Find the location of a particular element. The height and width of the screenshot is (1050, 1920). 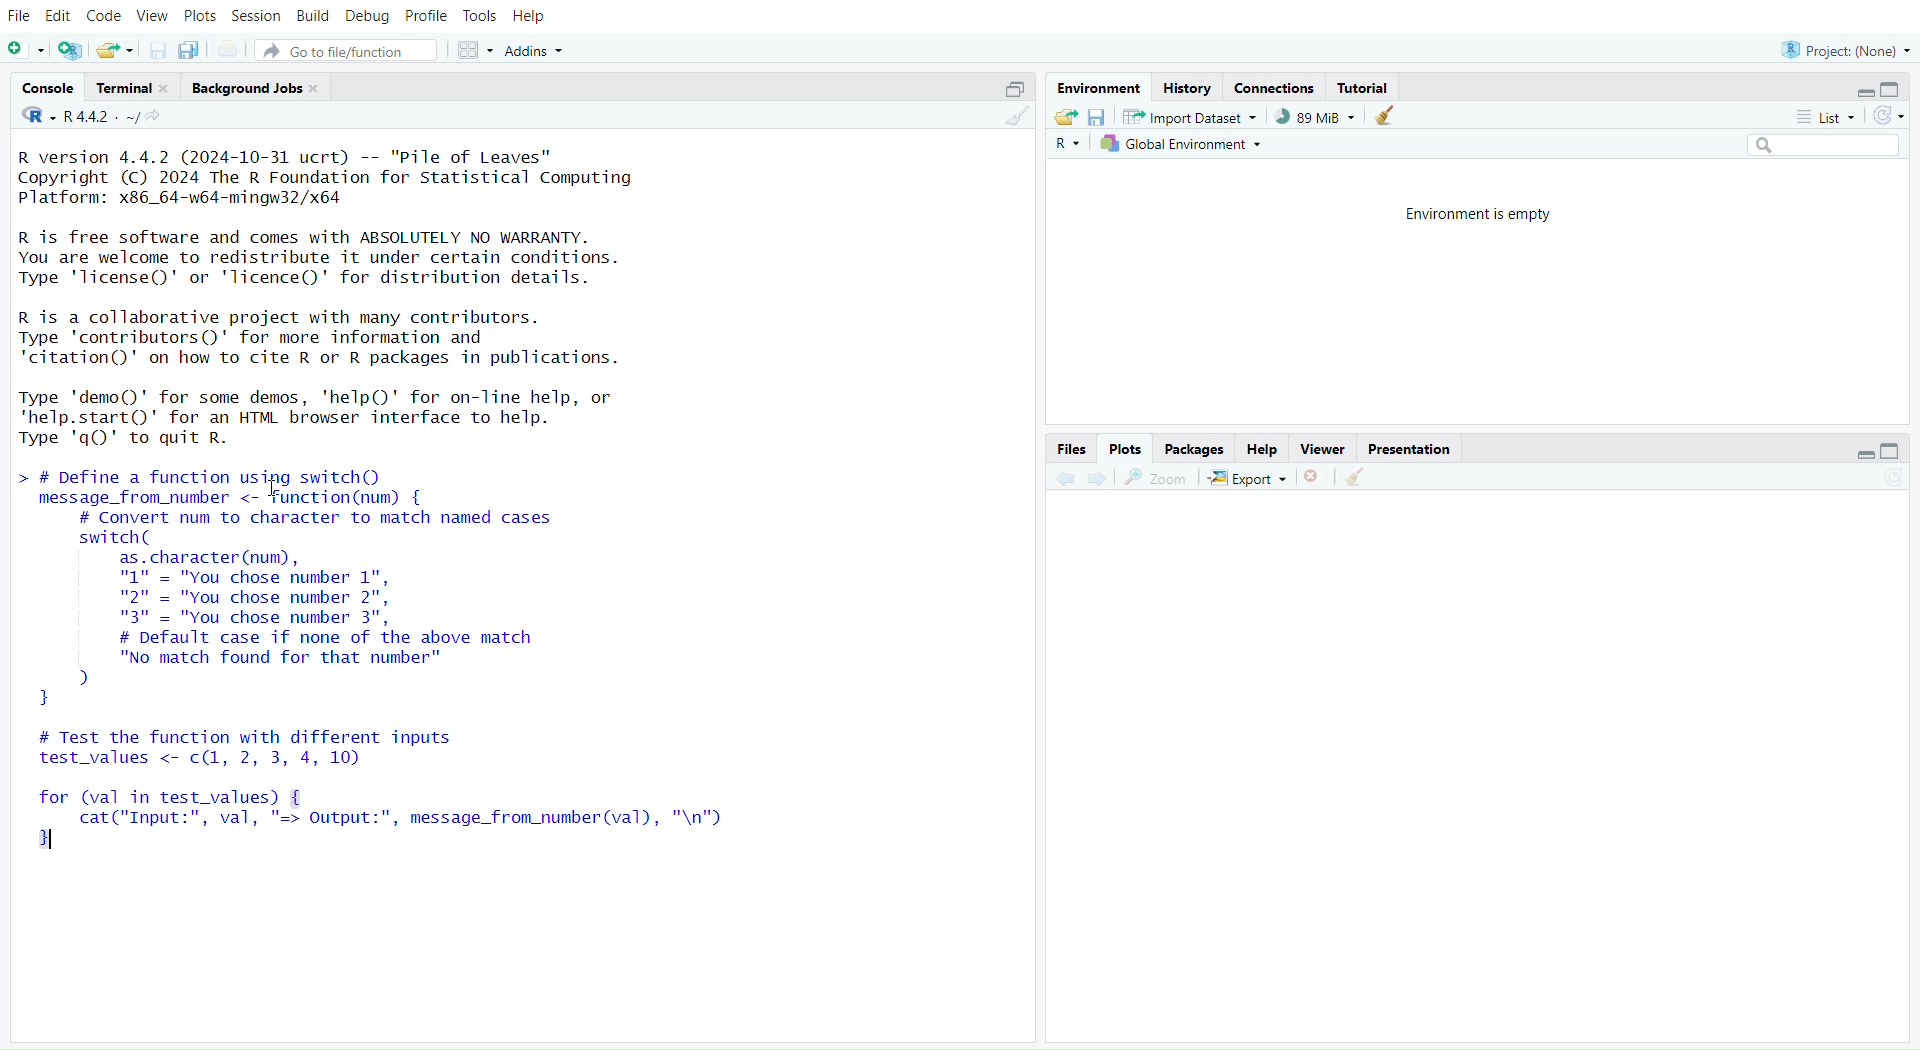

Global environment is located at coordinates (1185, 145).